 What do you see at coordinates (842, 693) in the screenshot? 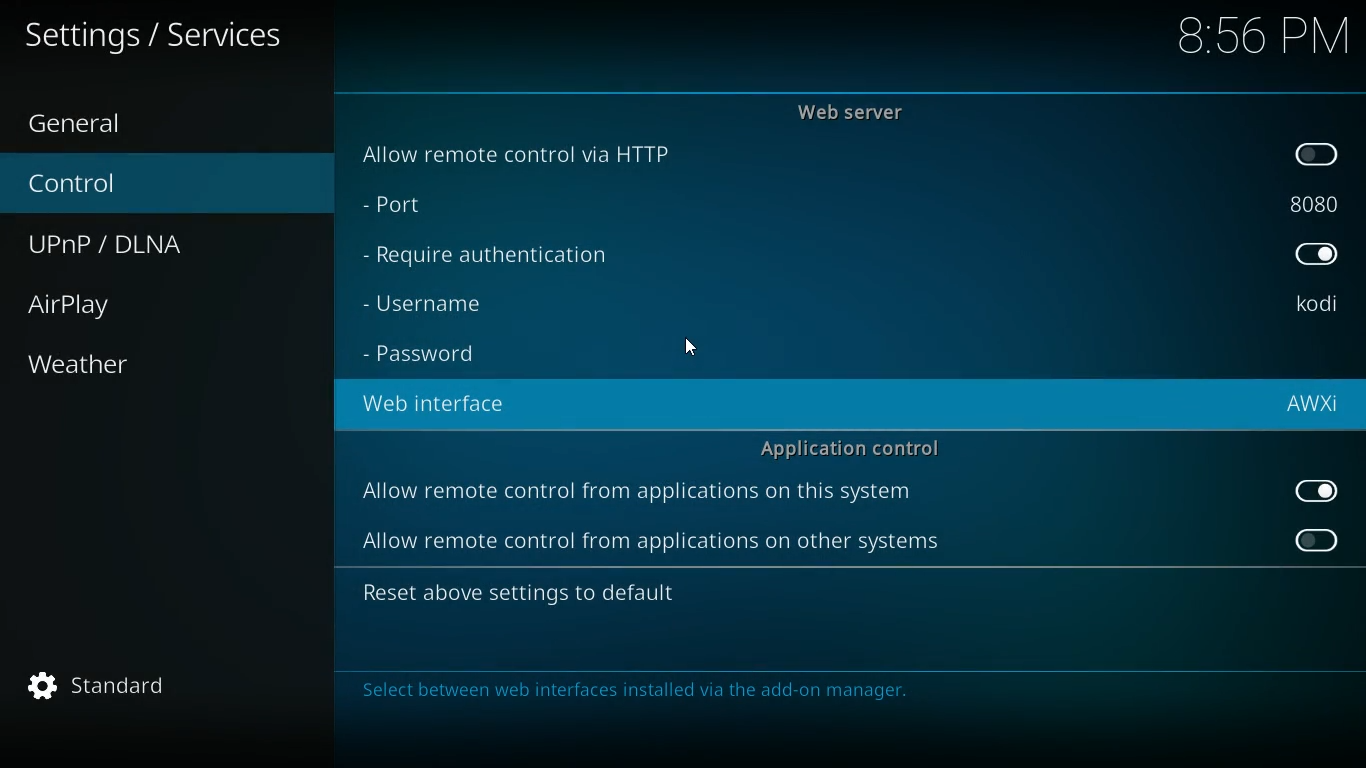
I see `message` at bounding box center [842, 693].